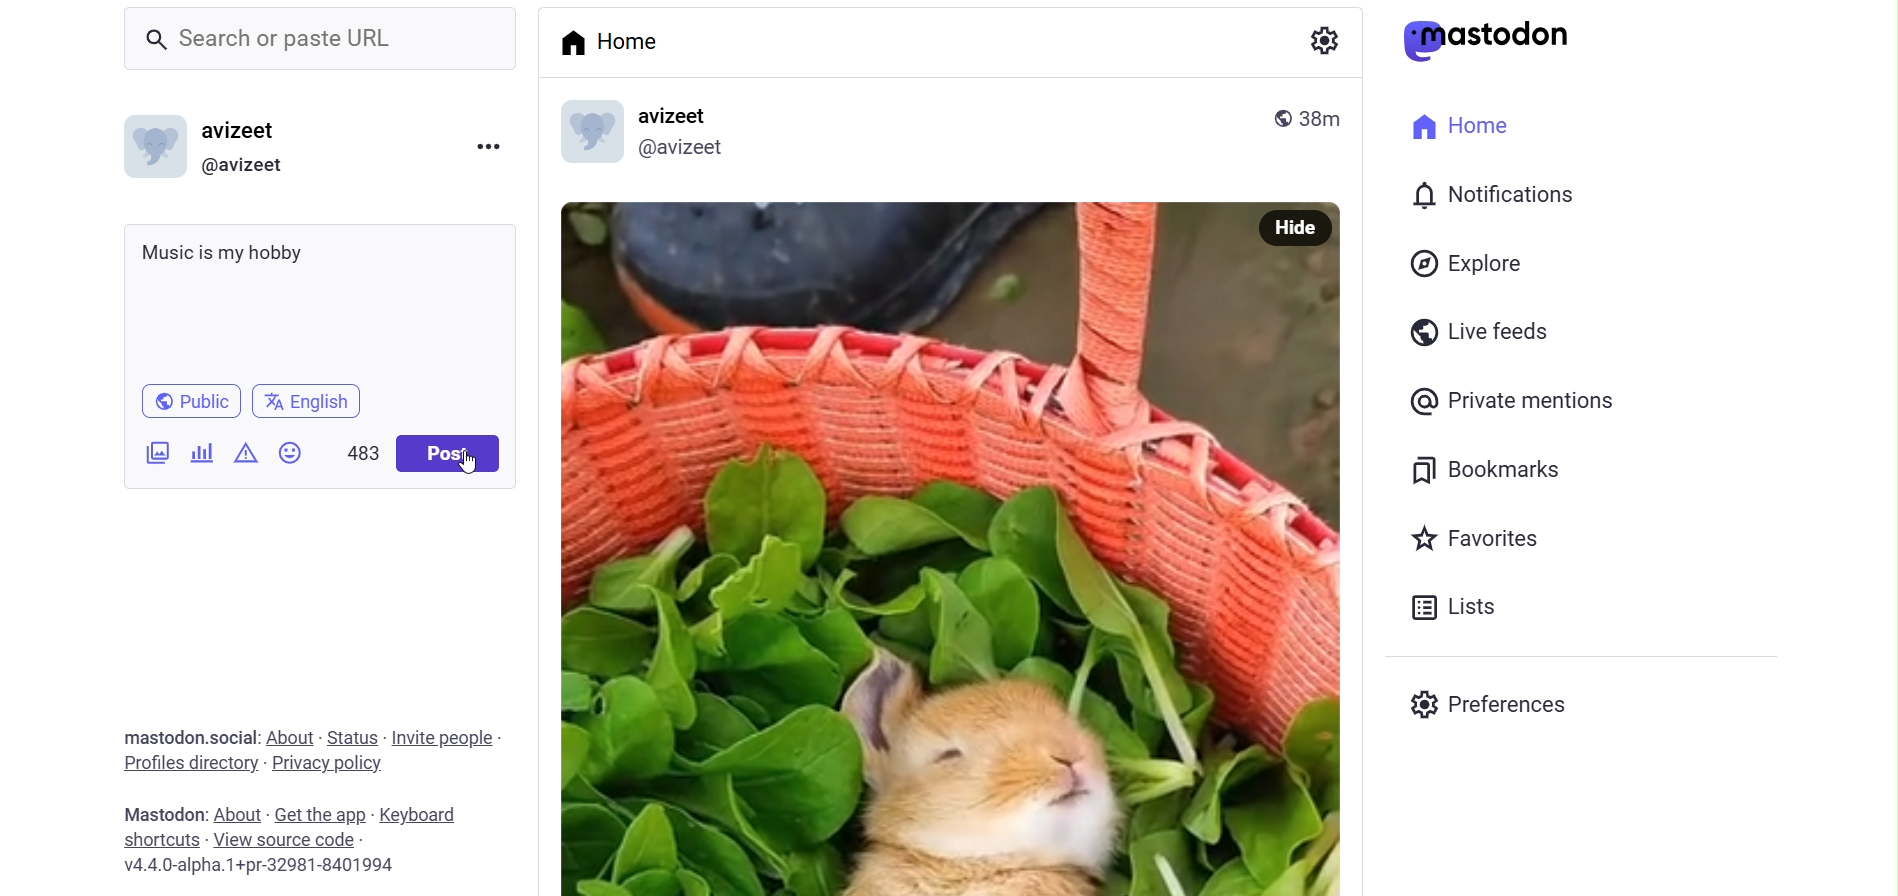 This screenshot has height=896, width=1898. What do you see at coordinates (1478, 536) in the screenshot?
I see `Favorites` at bounding box center [1478, 536].